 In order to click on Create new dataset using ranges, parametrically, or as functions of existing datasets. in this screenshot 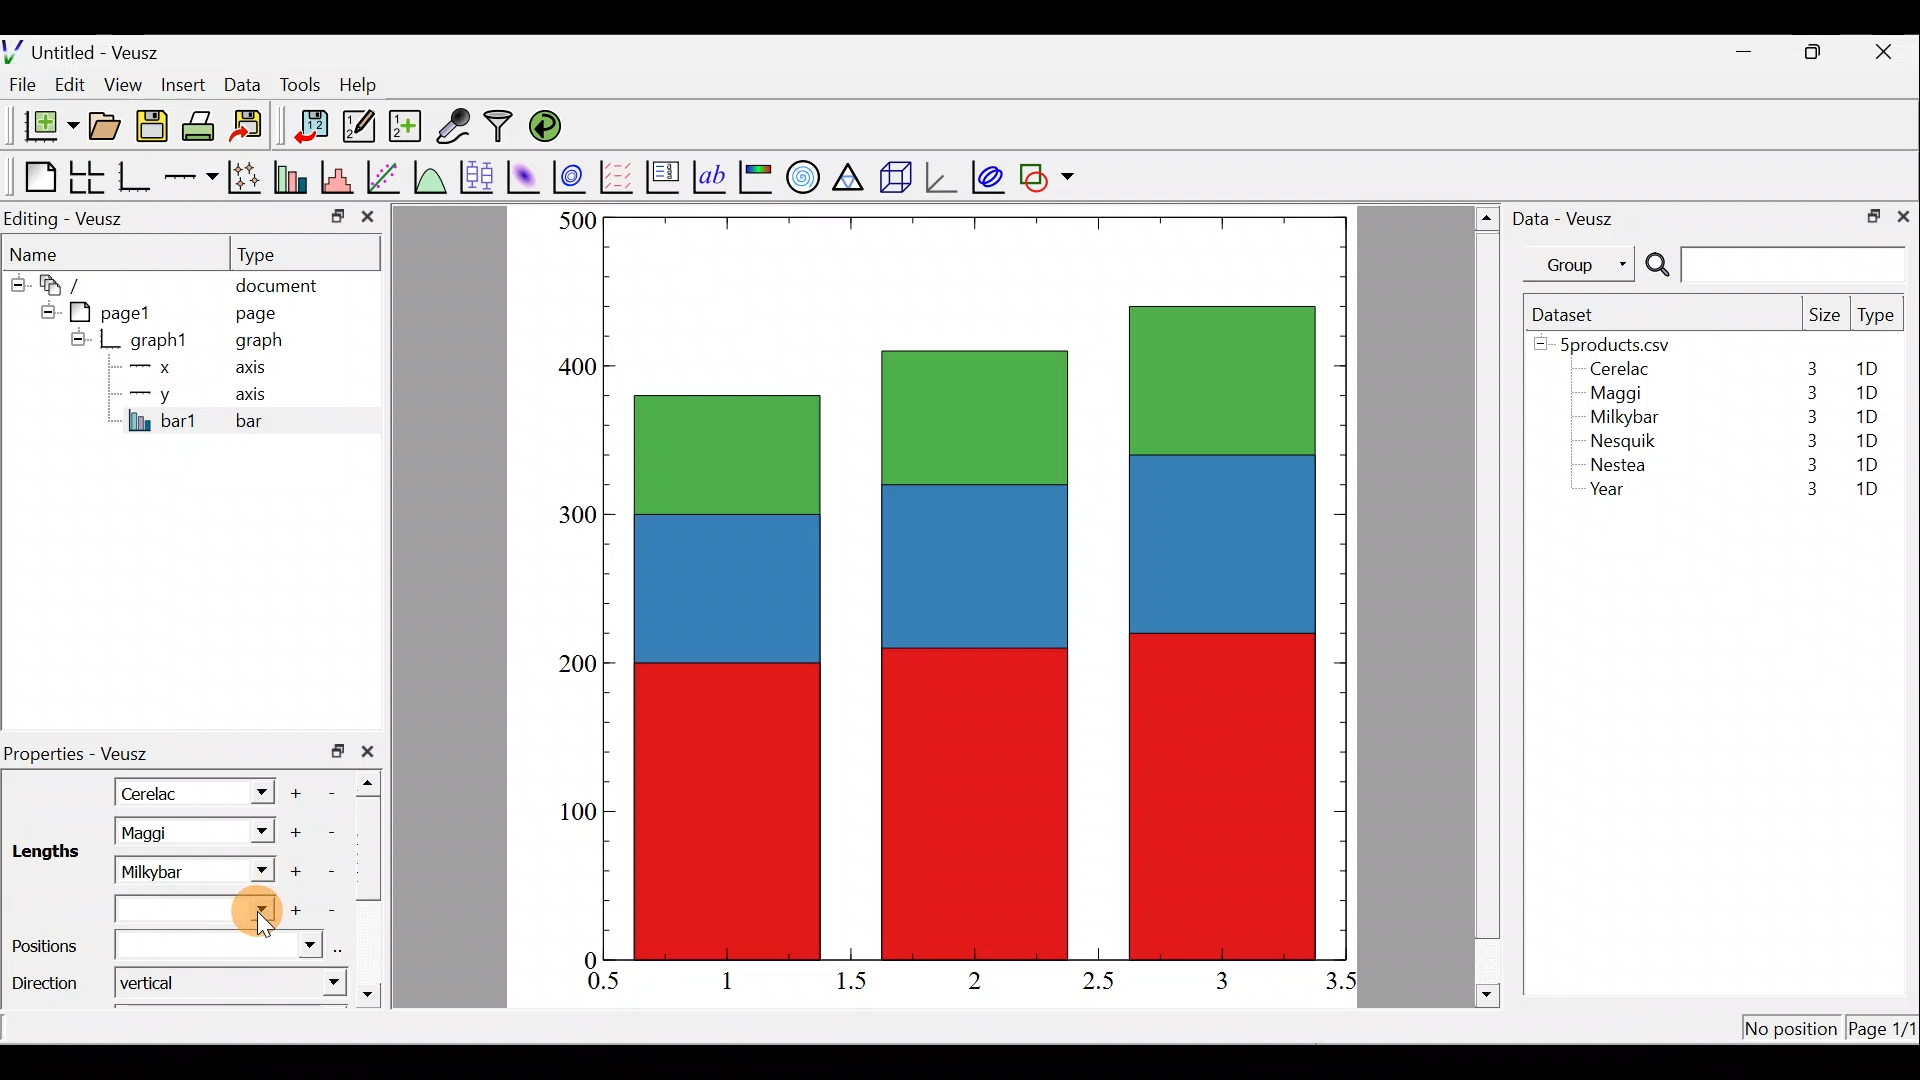, I will do `click(407, 127)`.